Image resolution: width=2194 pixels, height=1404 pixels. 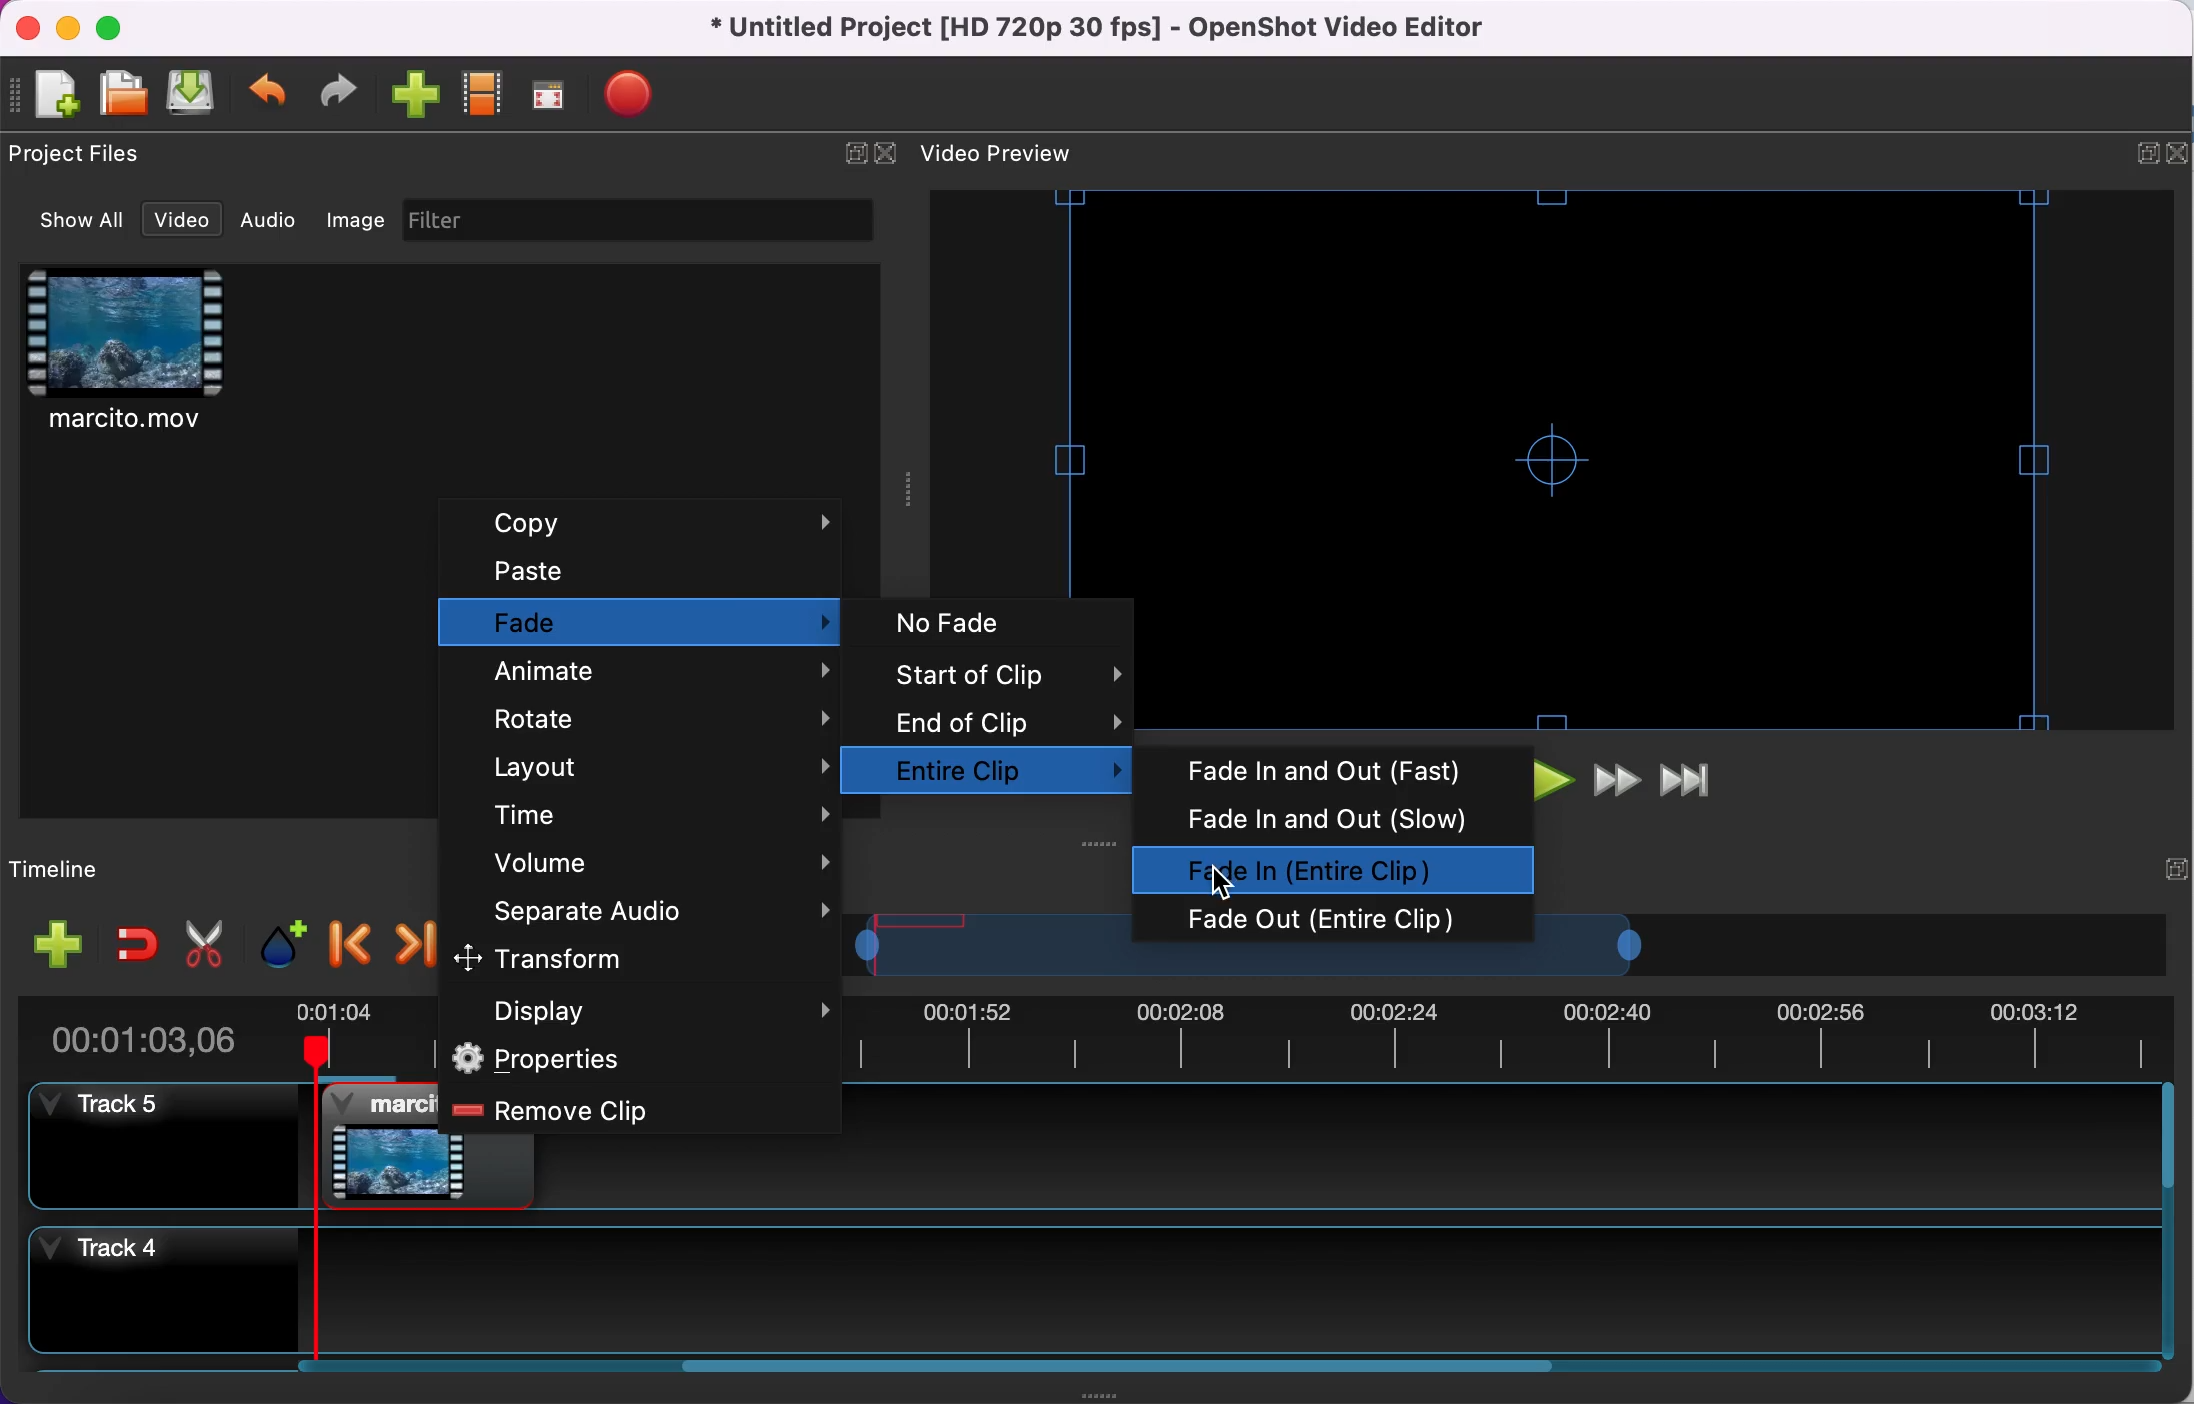 I want to click on previous marker, so click(x=347, y=939).